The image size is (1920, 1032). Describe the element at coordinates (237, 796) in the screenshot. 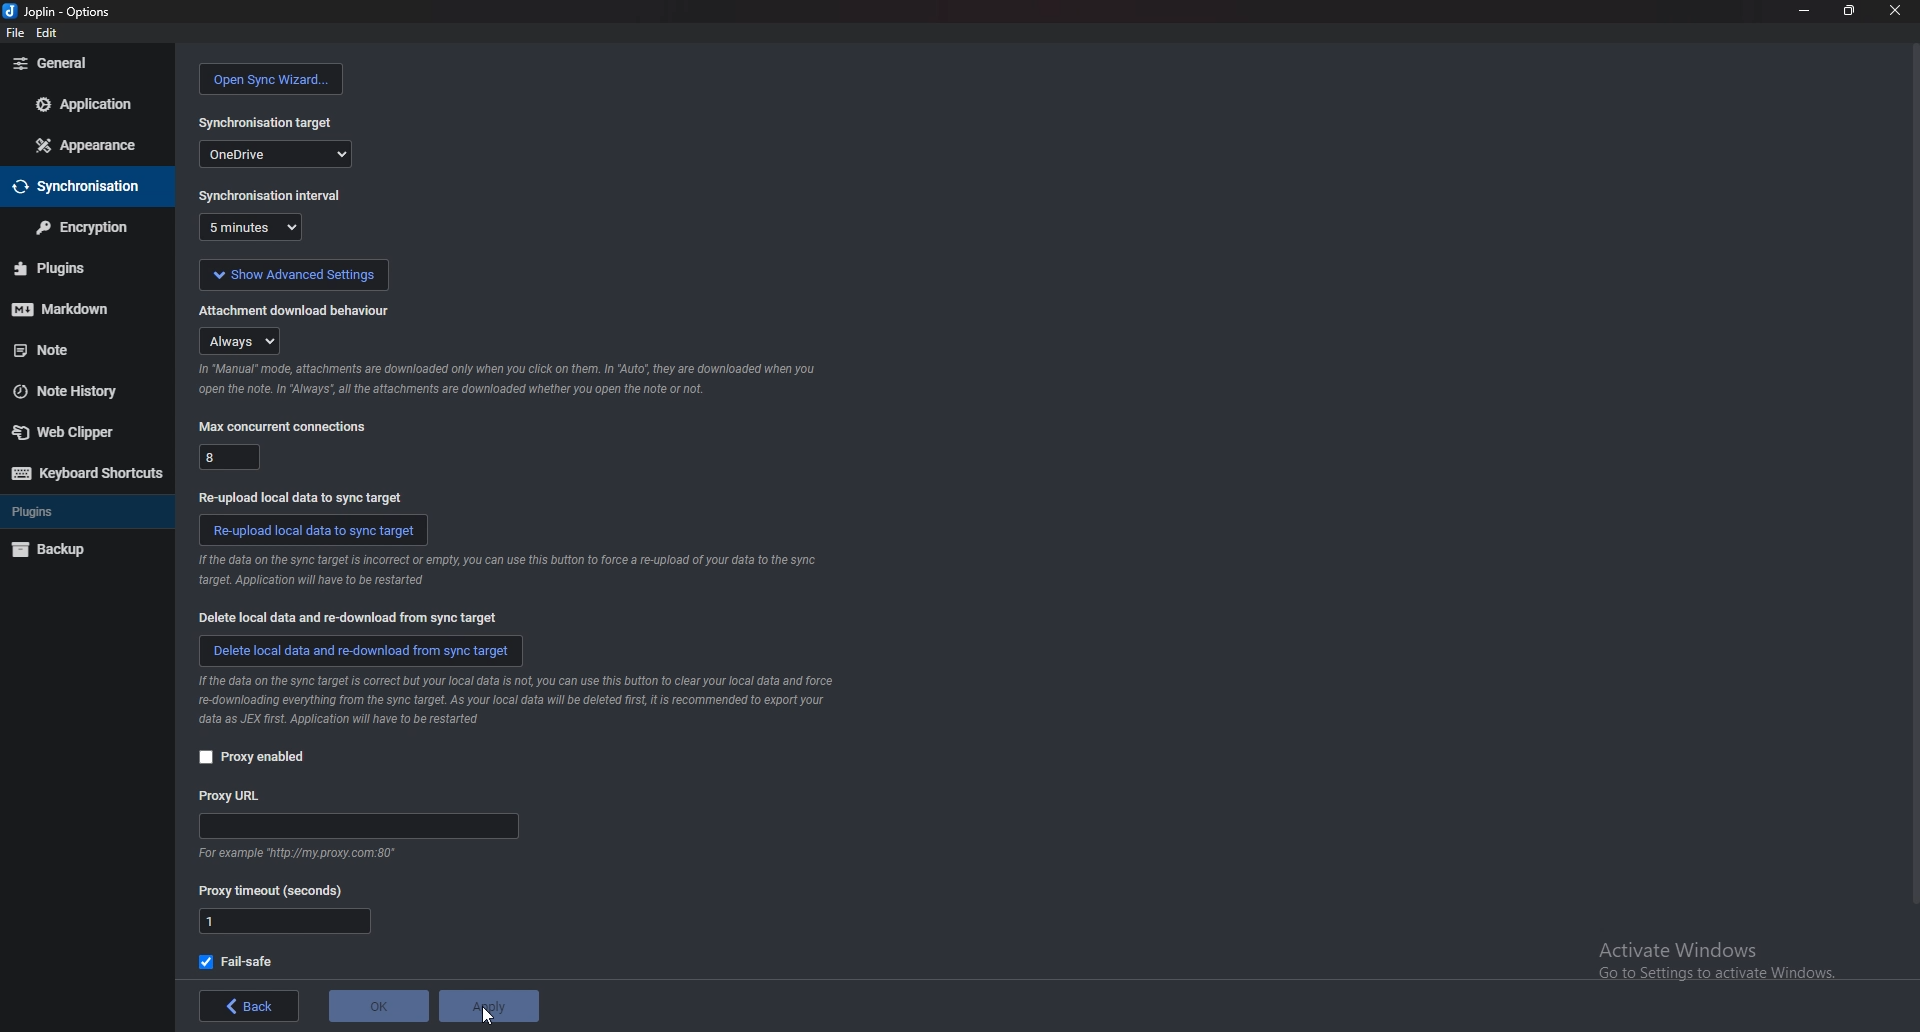

I see `proxy url` at that location.